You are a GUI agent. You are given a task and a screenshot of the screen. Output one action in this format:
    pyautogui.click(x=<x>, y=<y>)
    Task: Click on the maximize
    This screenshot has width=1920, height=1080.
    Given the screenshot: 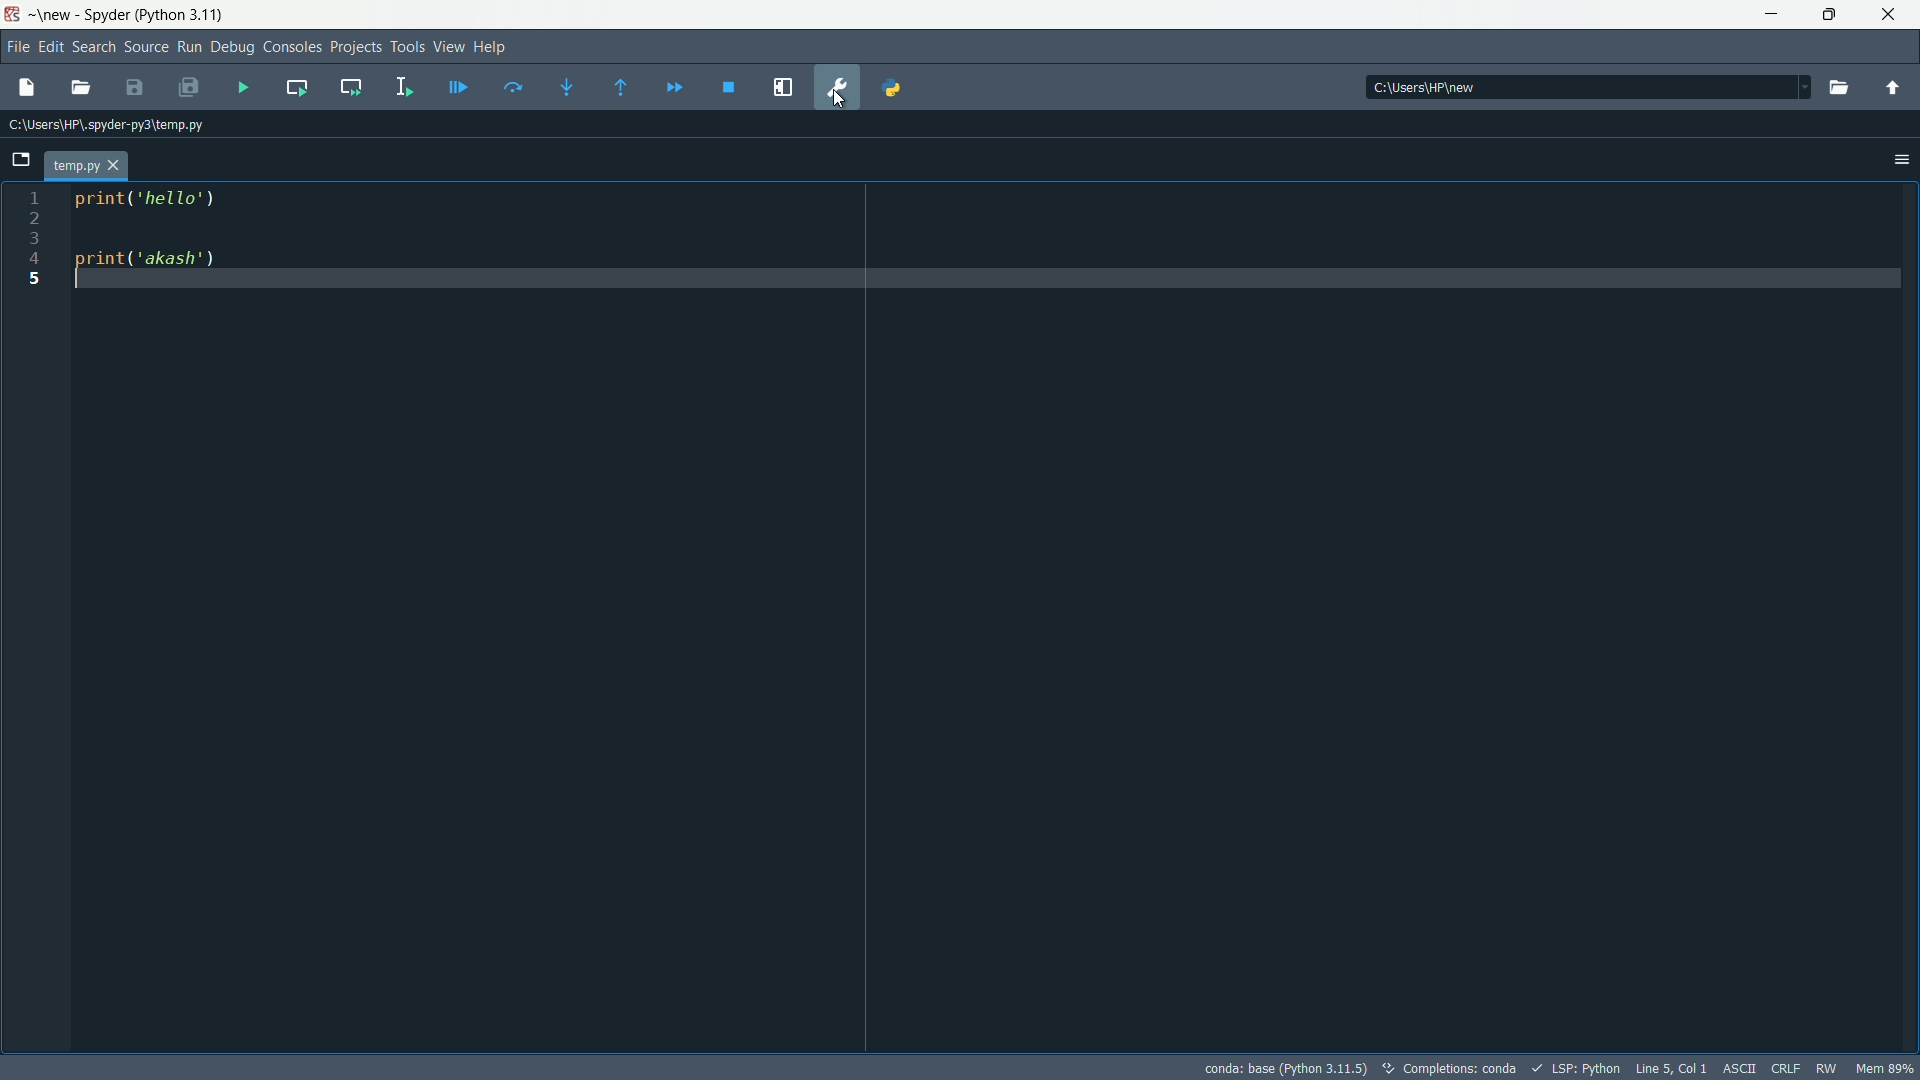 What is the action you would take?
    pyautogui.click(x=1832, y=14)
    